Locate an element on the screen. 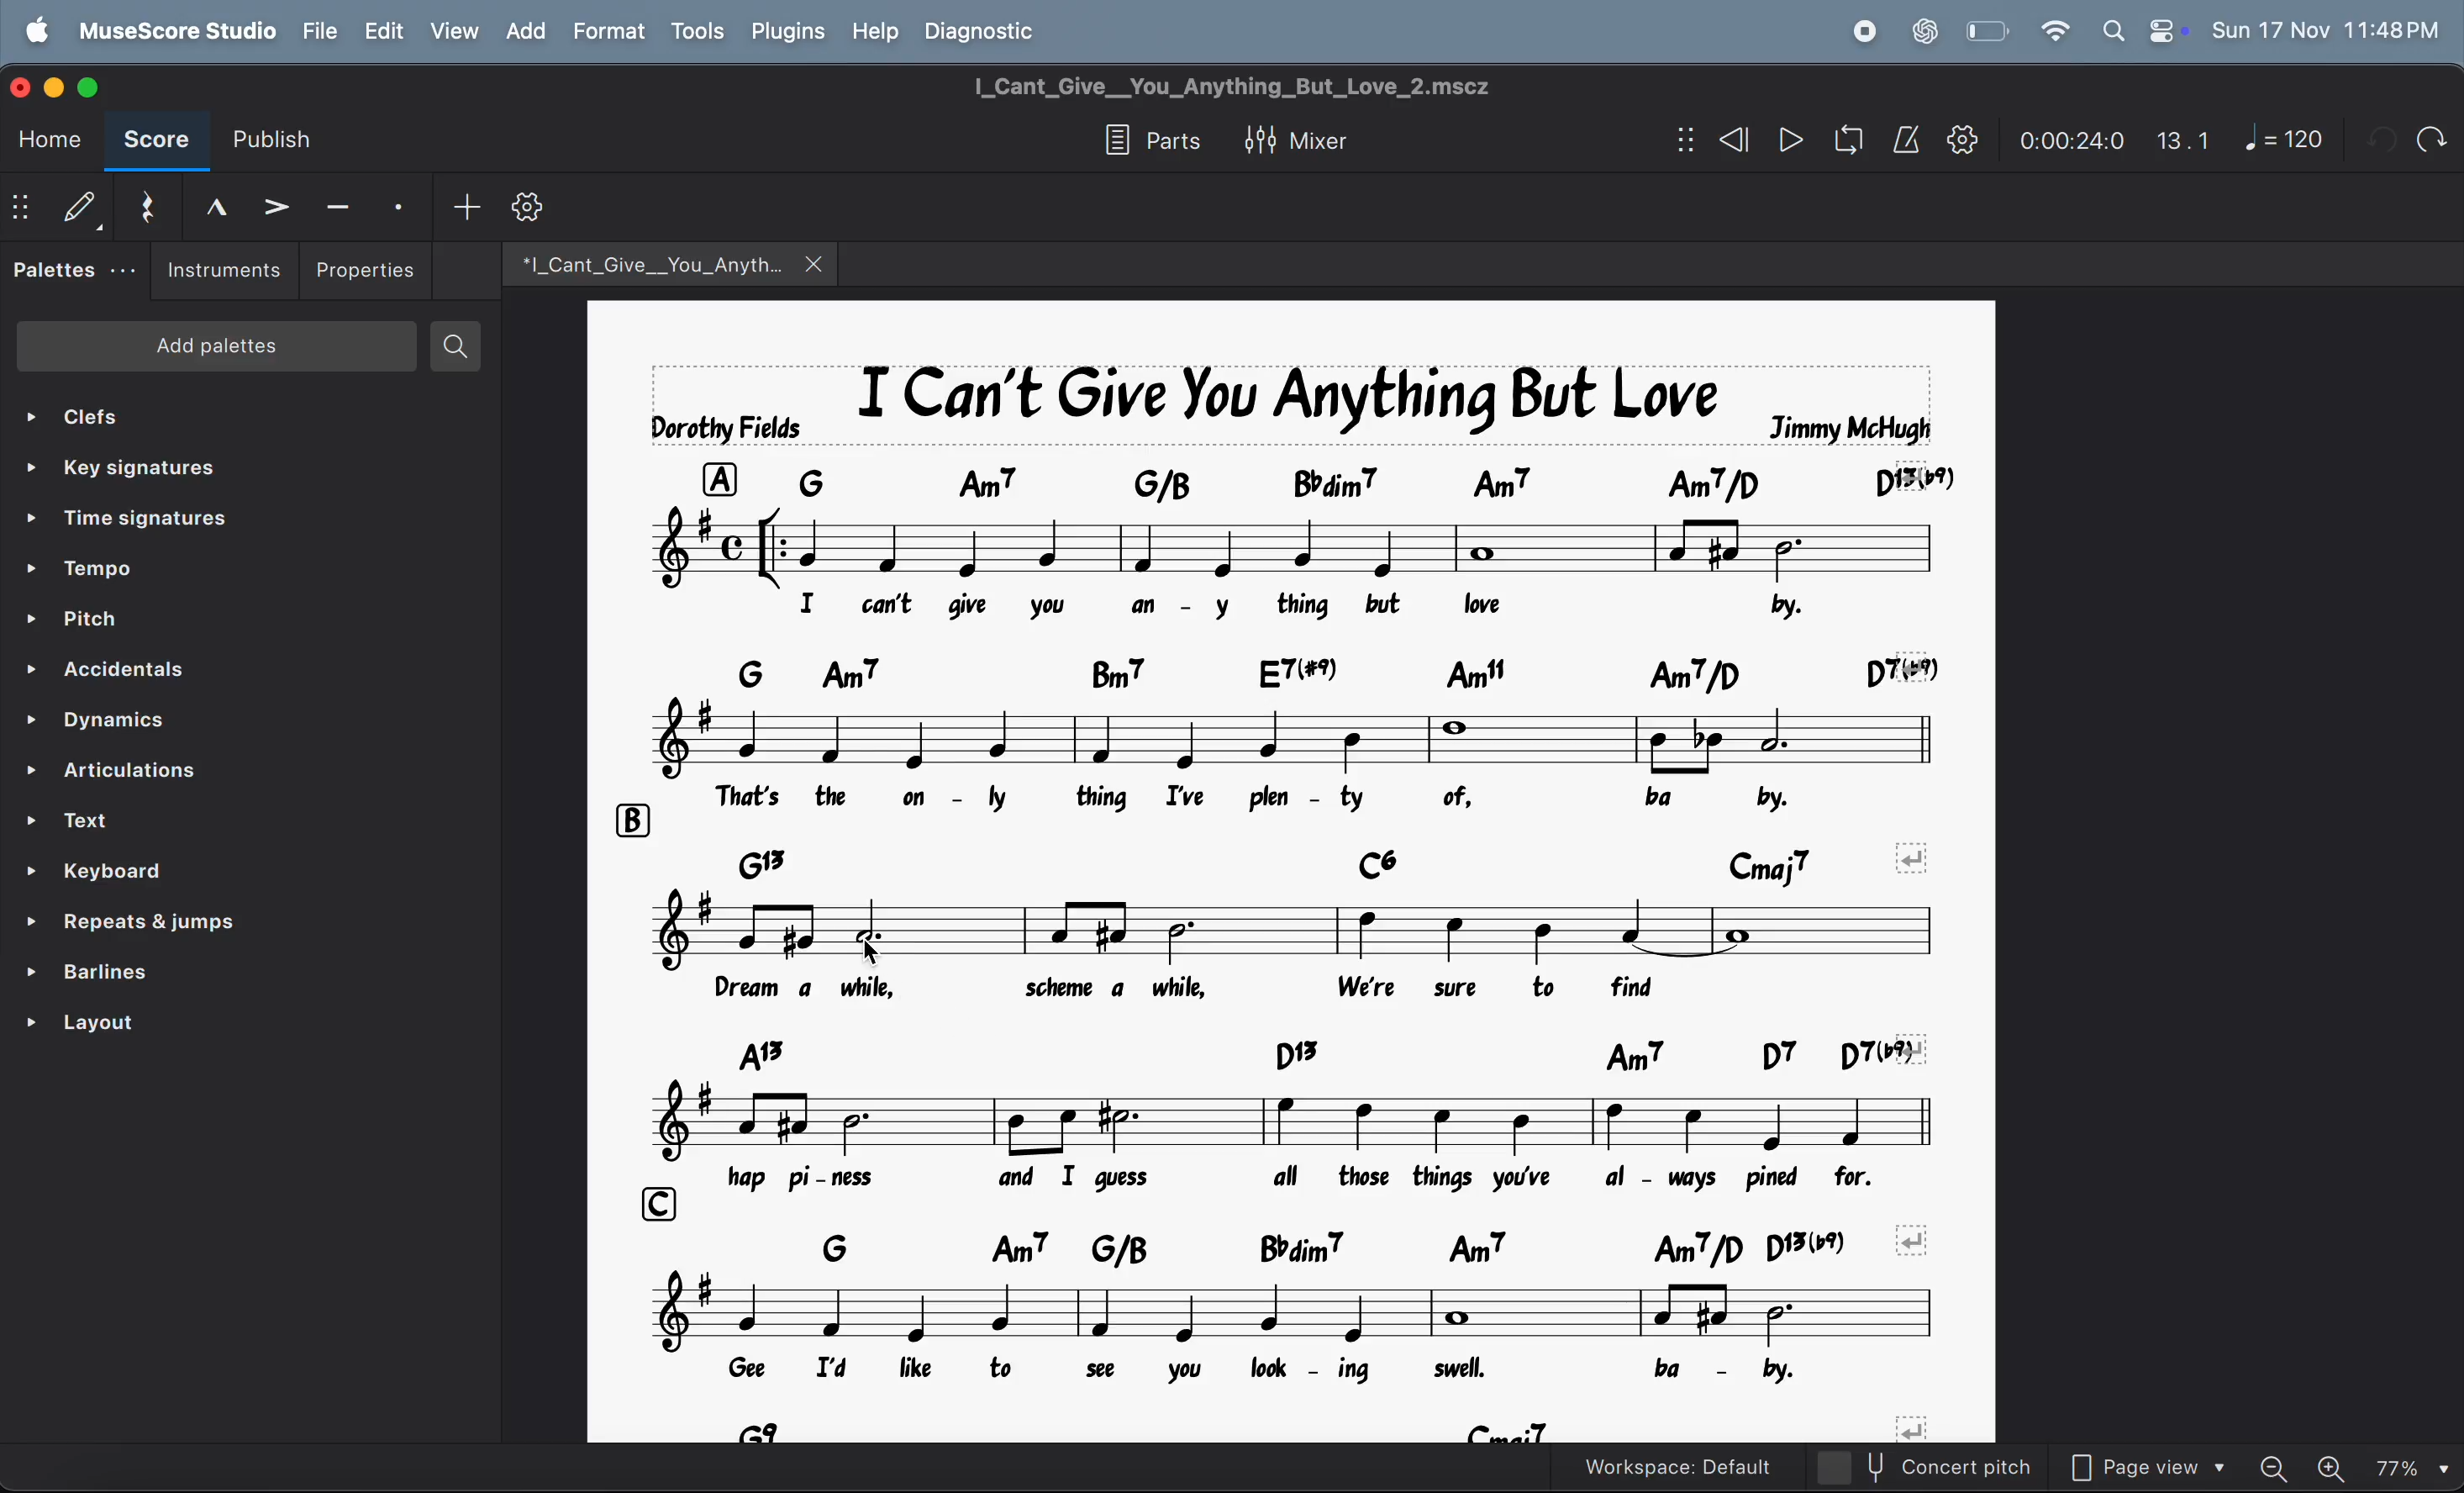  home is located at coordinates (47, 141).